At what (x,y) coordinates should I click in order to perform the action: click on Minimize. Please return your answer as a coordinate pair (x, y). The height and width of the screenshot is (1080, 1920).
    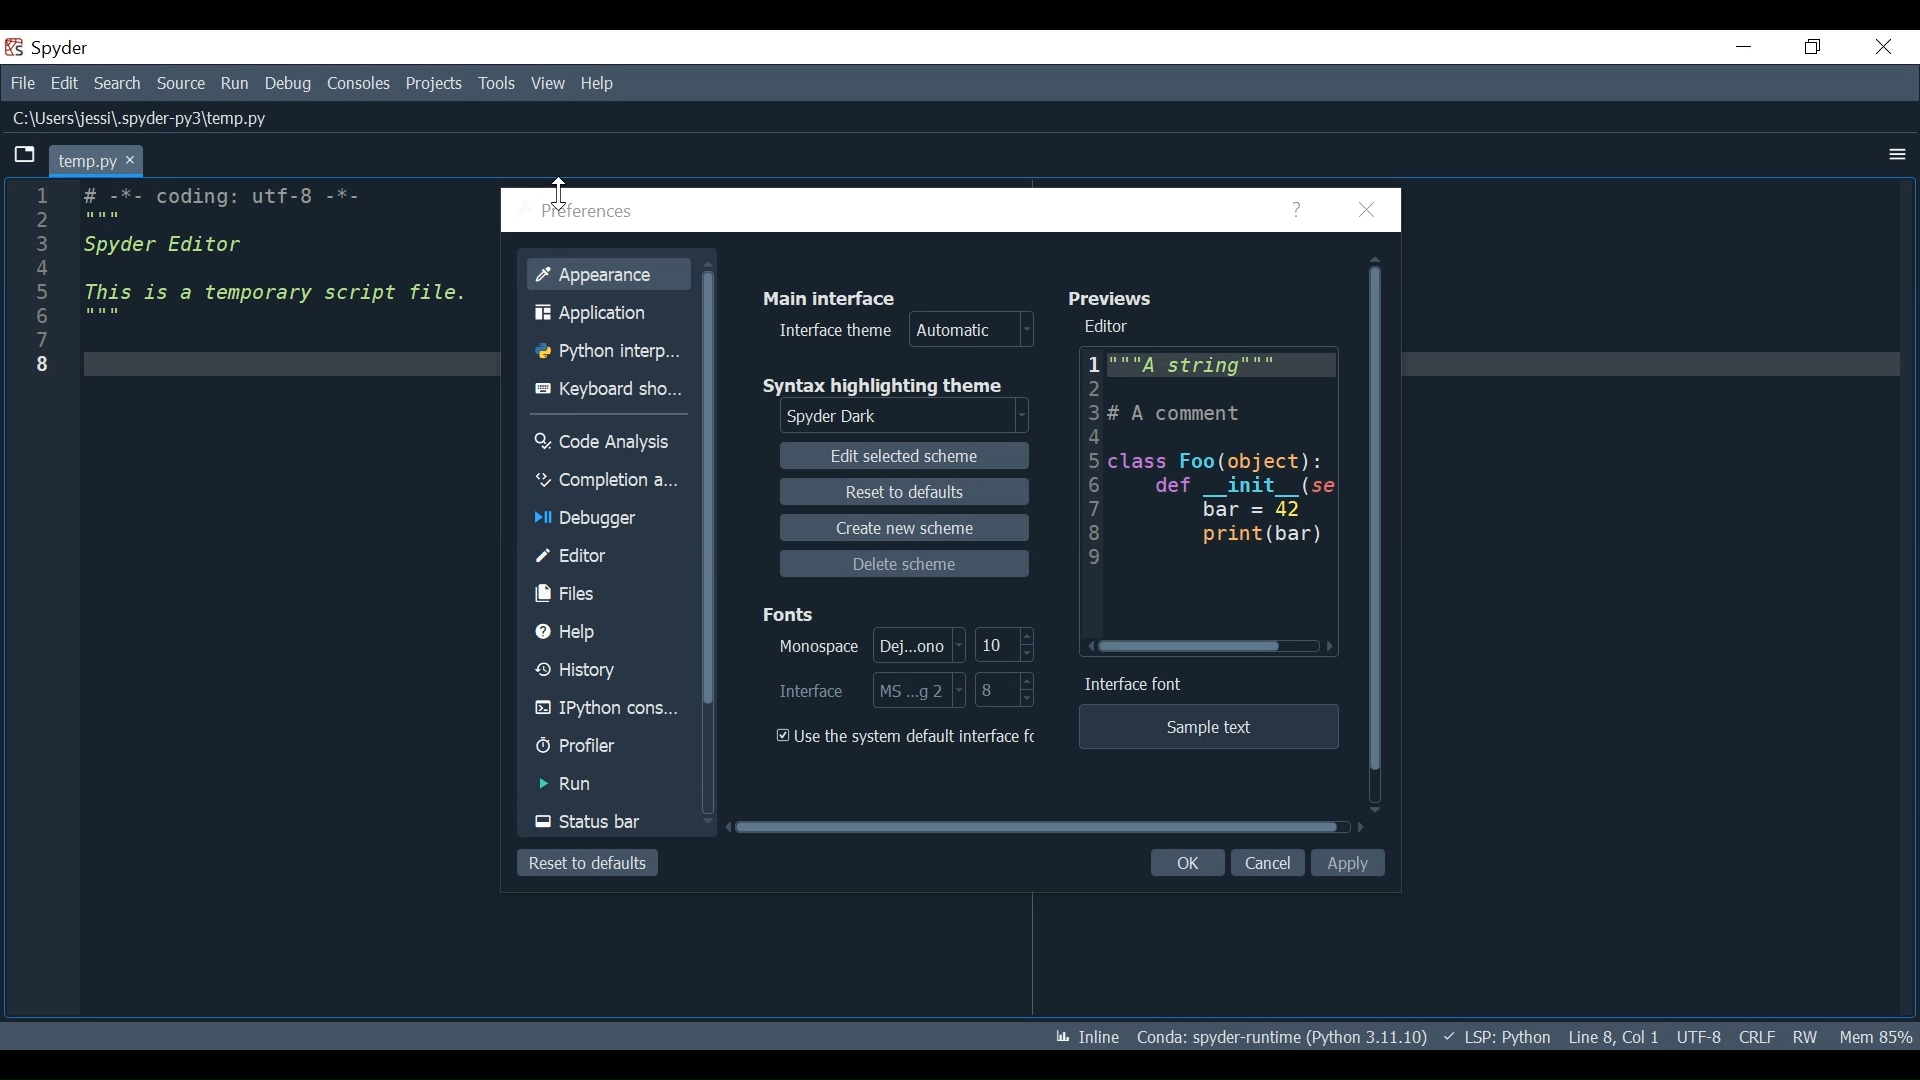
    Looking at the image, I should click on (1744, 47).